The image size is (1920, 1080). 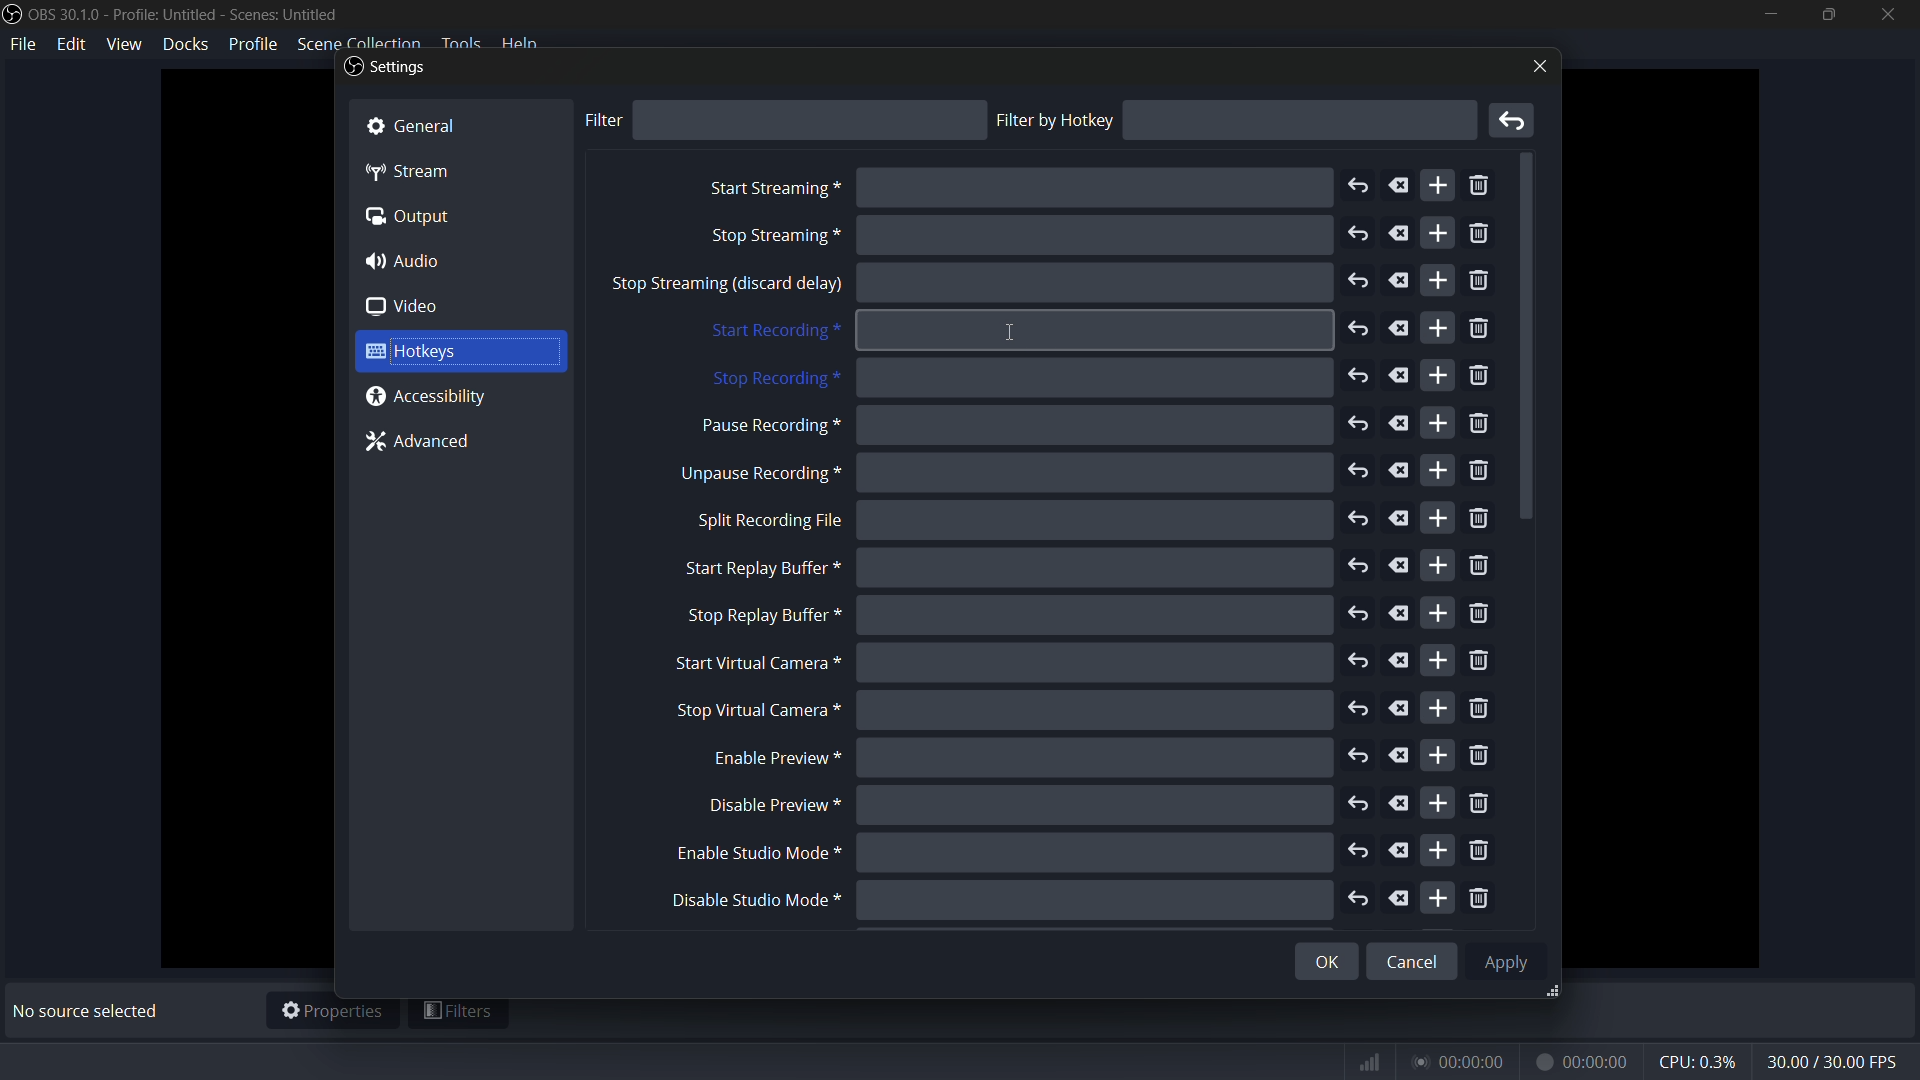 What do you see at coordinates (775, 805) in the screenshot?
I see `disable preview` at bounding box center [775, 805].